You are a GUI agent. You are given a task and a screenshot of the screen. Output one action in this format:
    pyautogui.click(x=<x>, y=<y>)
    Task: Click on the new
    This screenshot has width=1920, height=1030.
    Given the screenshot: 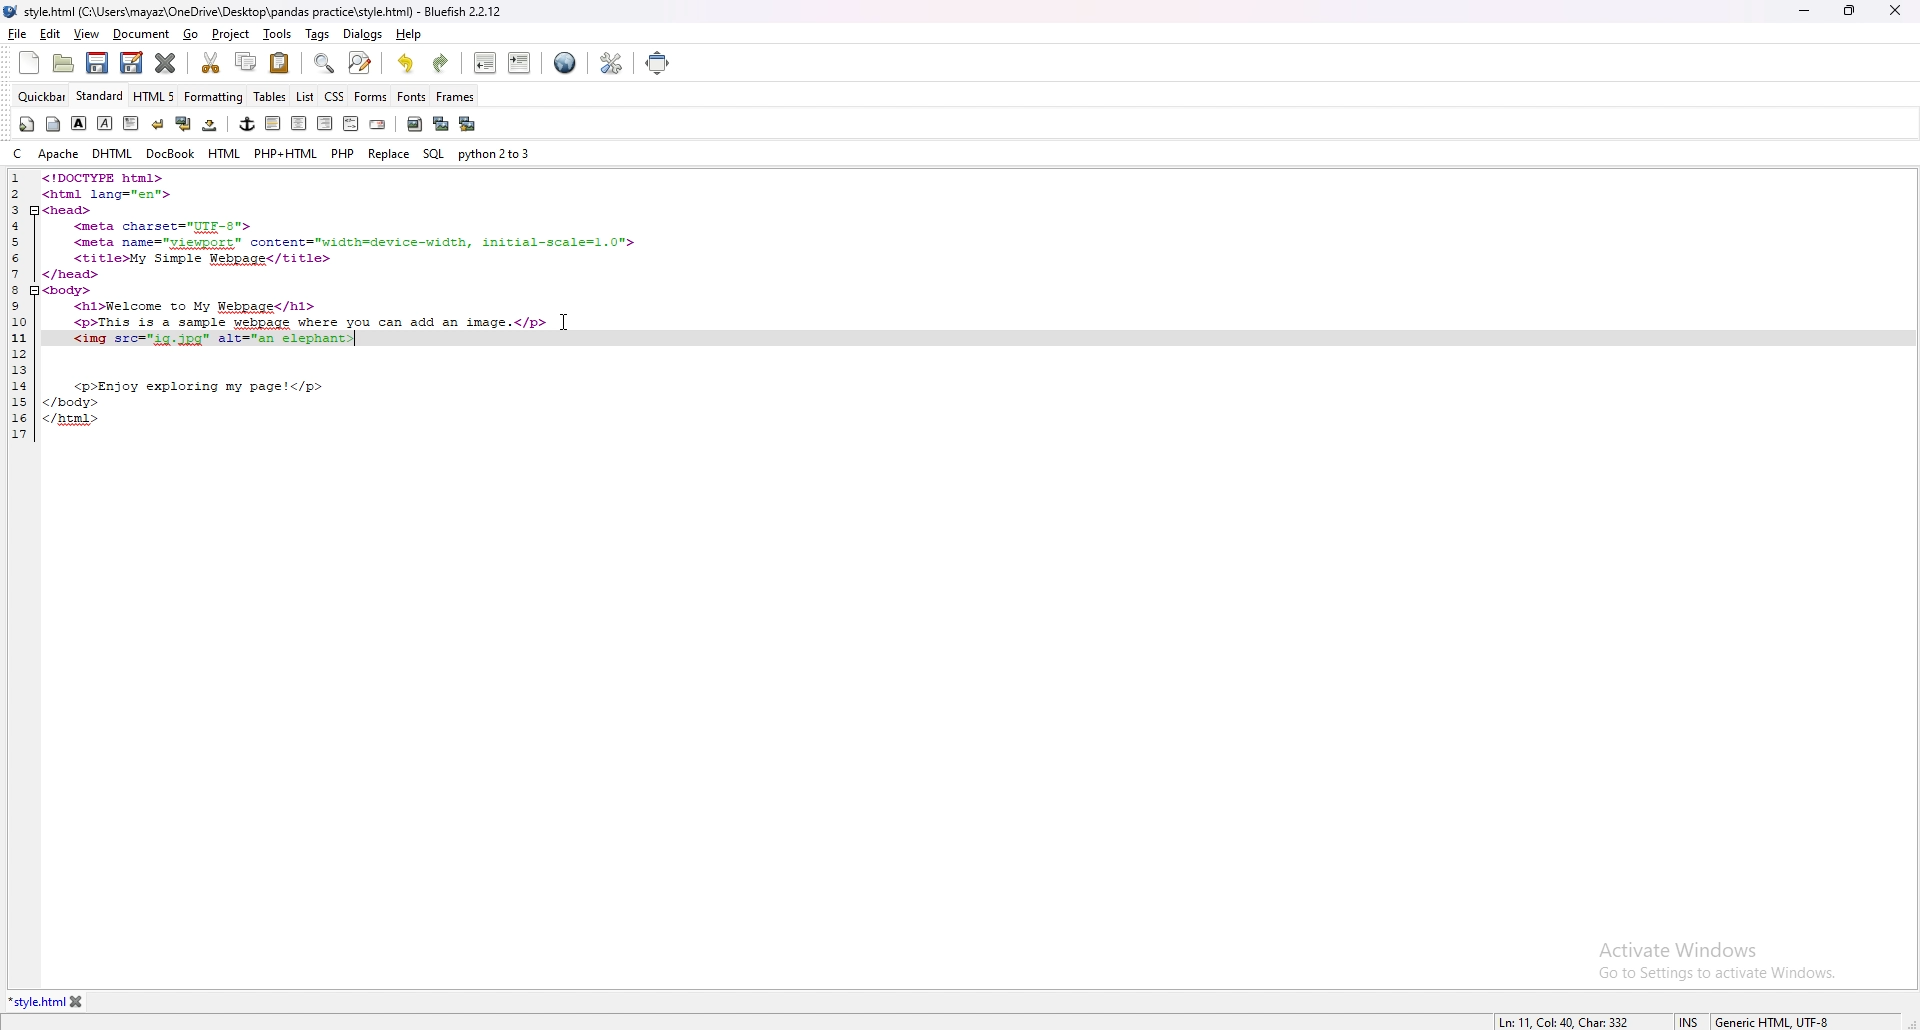 What is the action you would take?
    pyautogui.click(x=30, y=63)
    